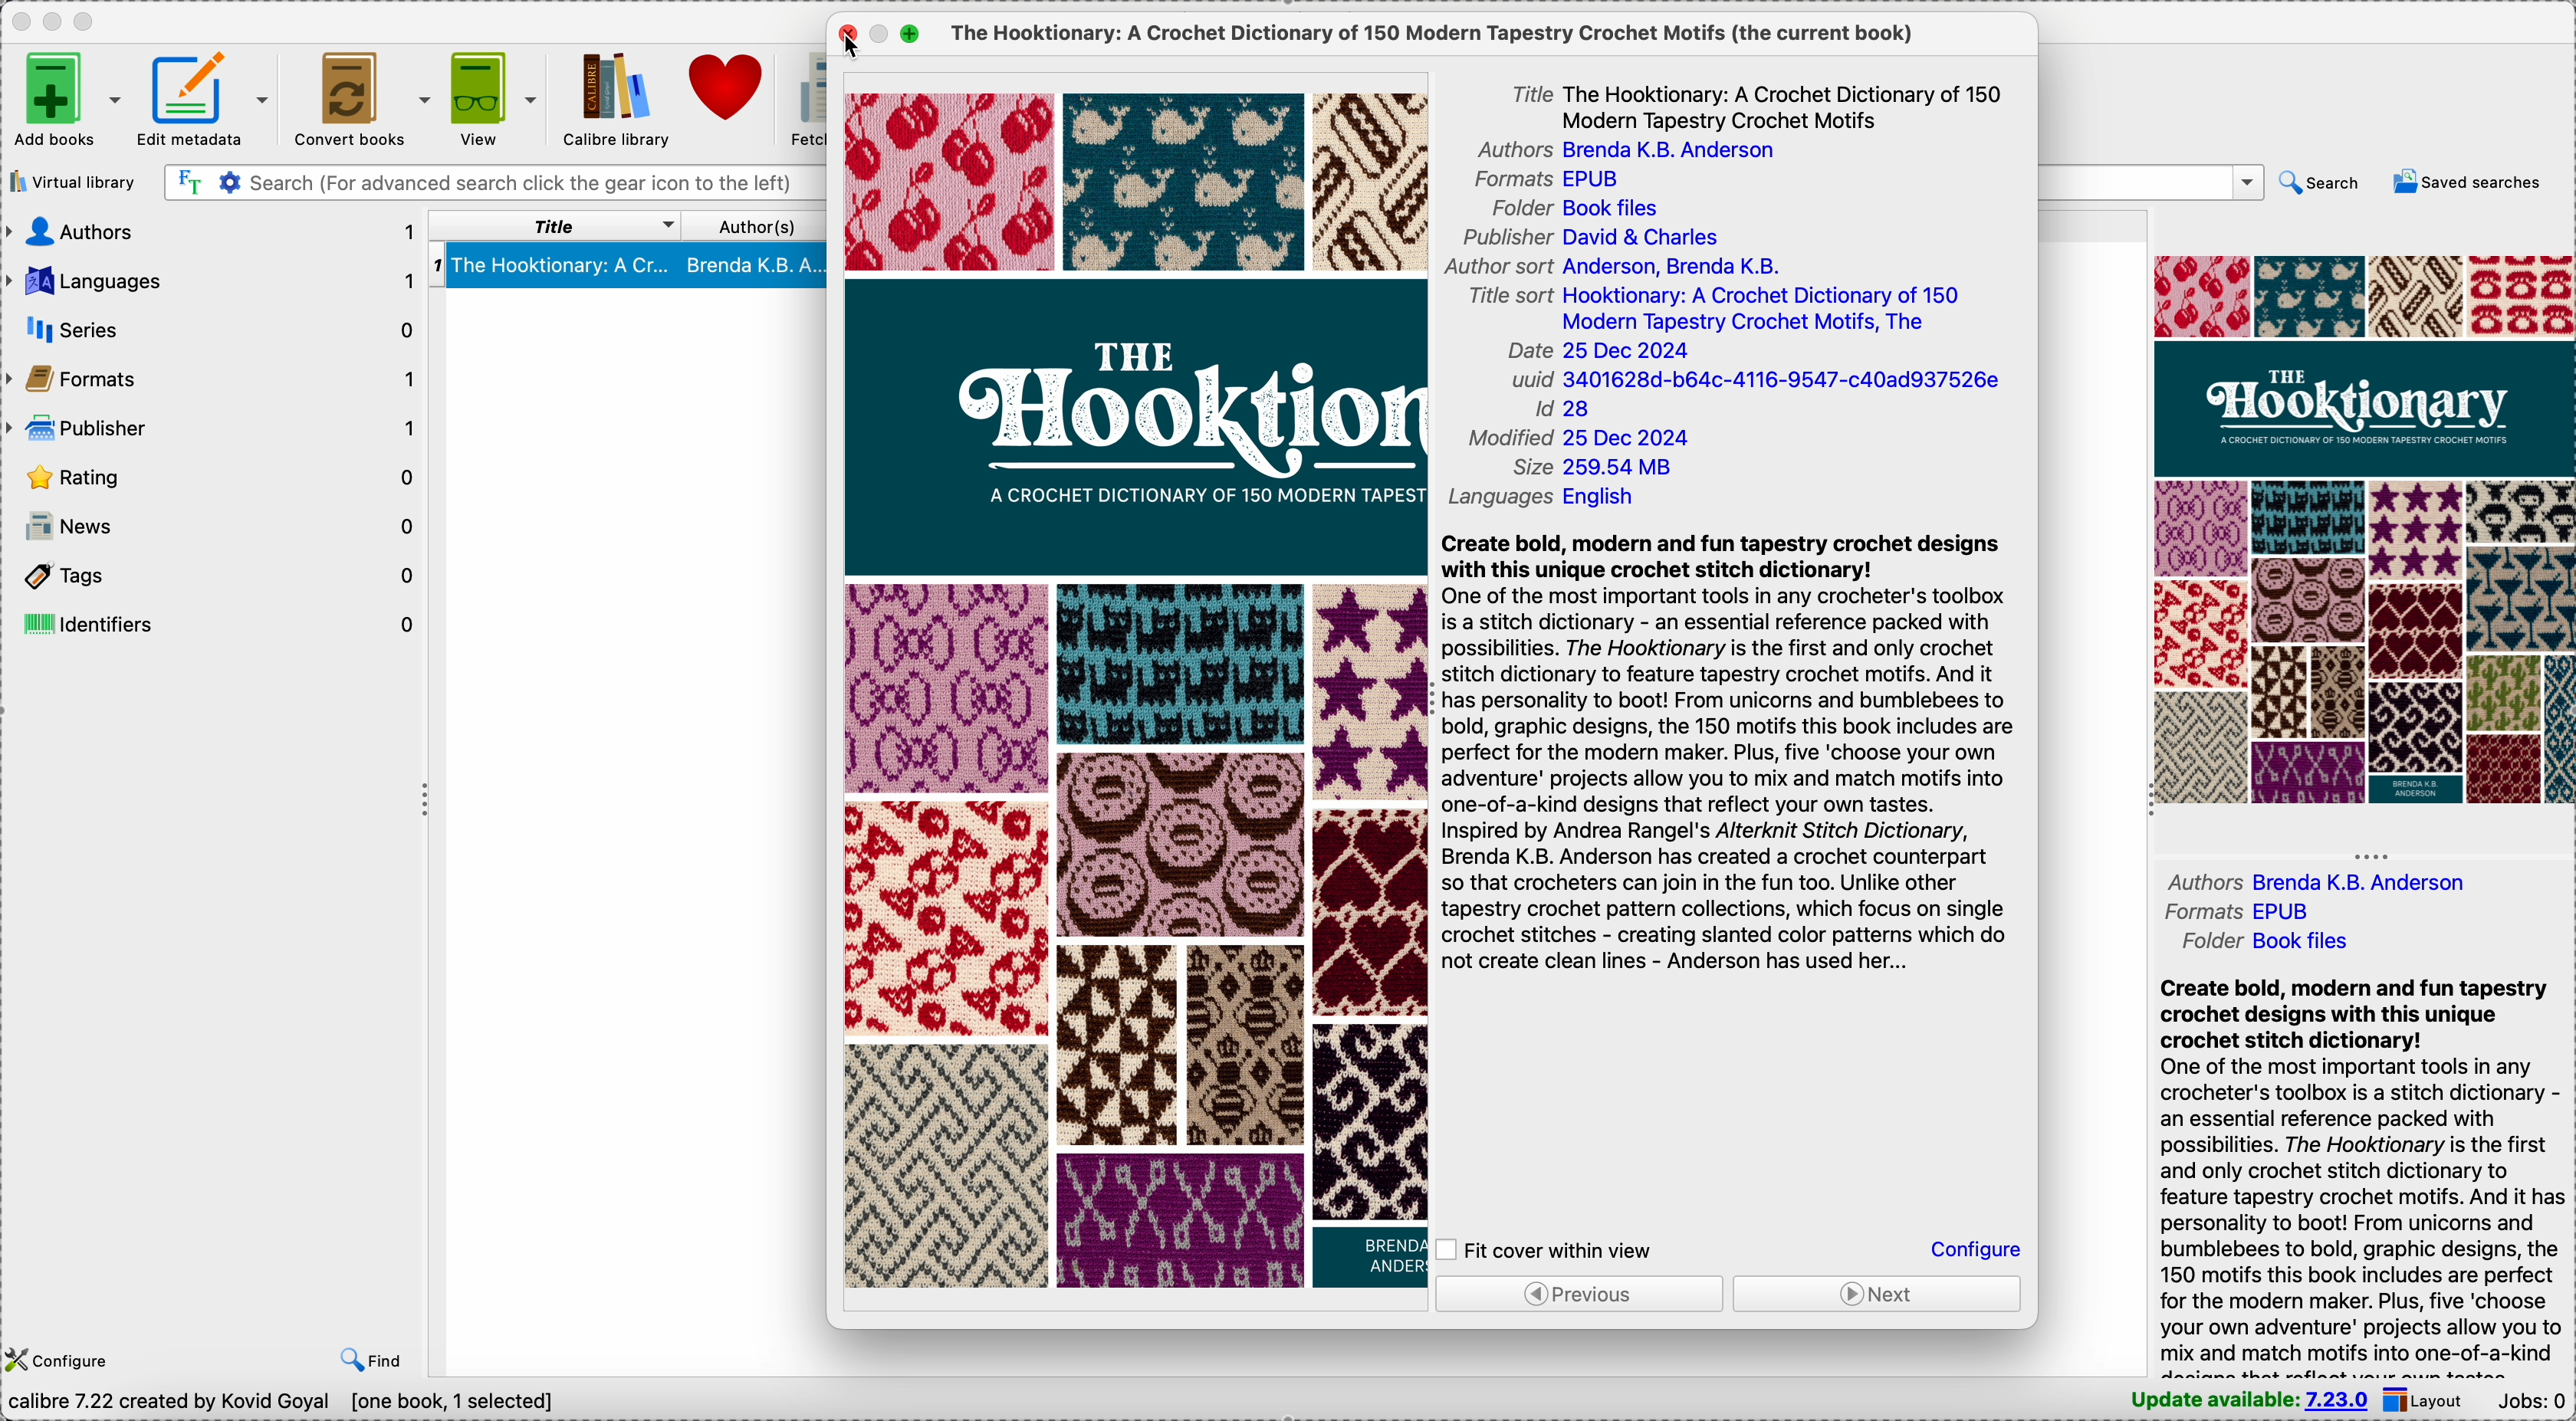  What do you see at coordinates (1737, 753) in the screenshot?
I see `synopsis` at bounding box center [1737, 753].